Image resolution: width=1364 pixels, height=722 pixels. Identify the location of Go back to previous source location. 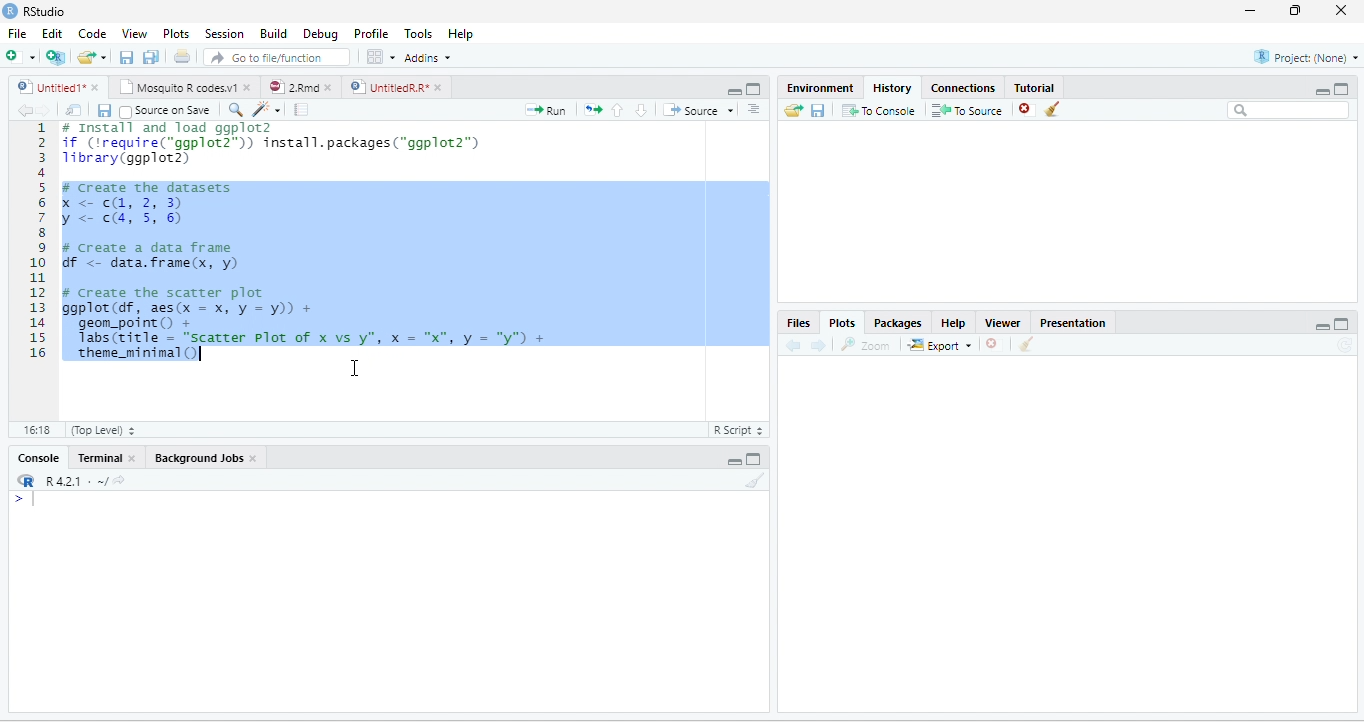
(24, 111).